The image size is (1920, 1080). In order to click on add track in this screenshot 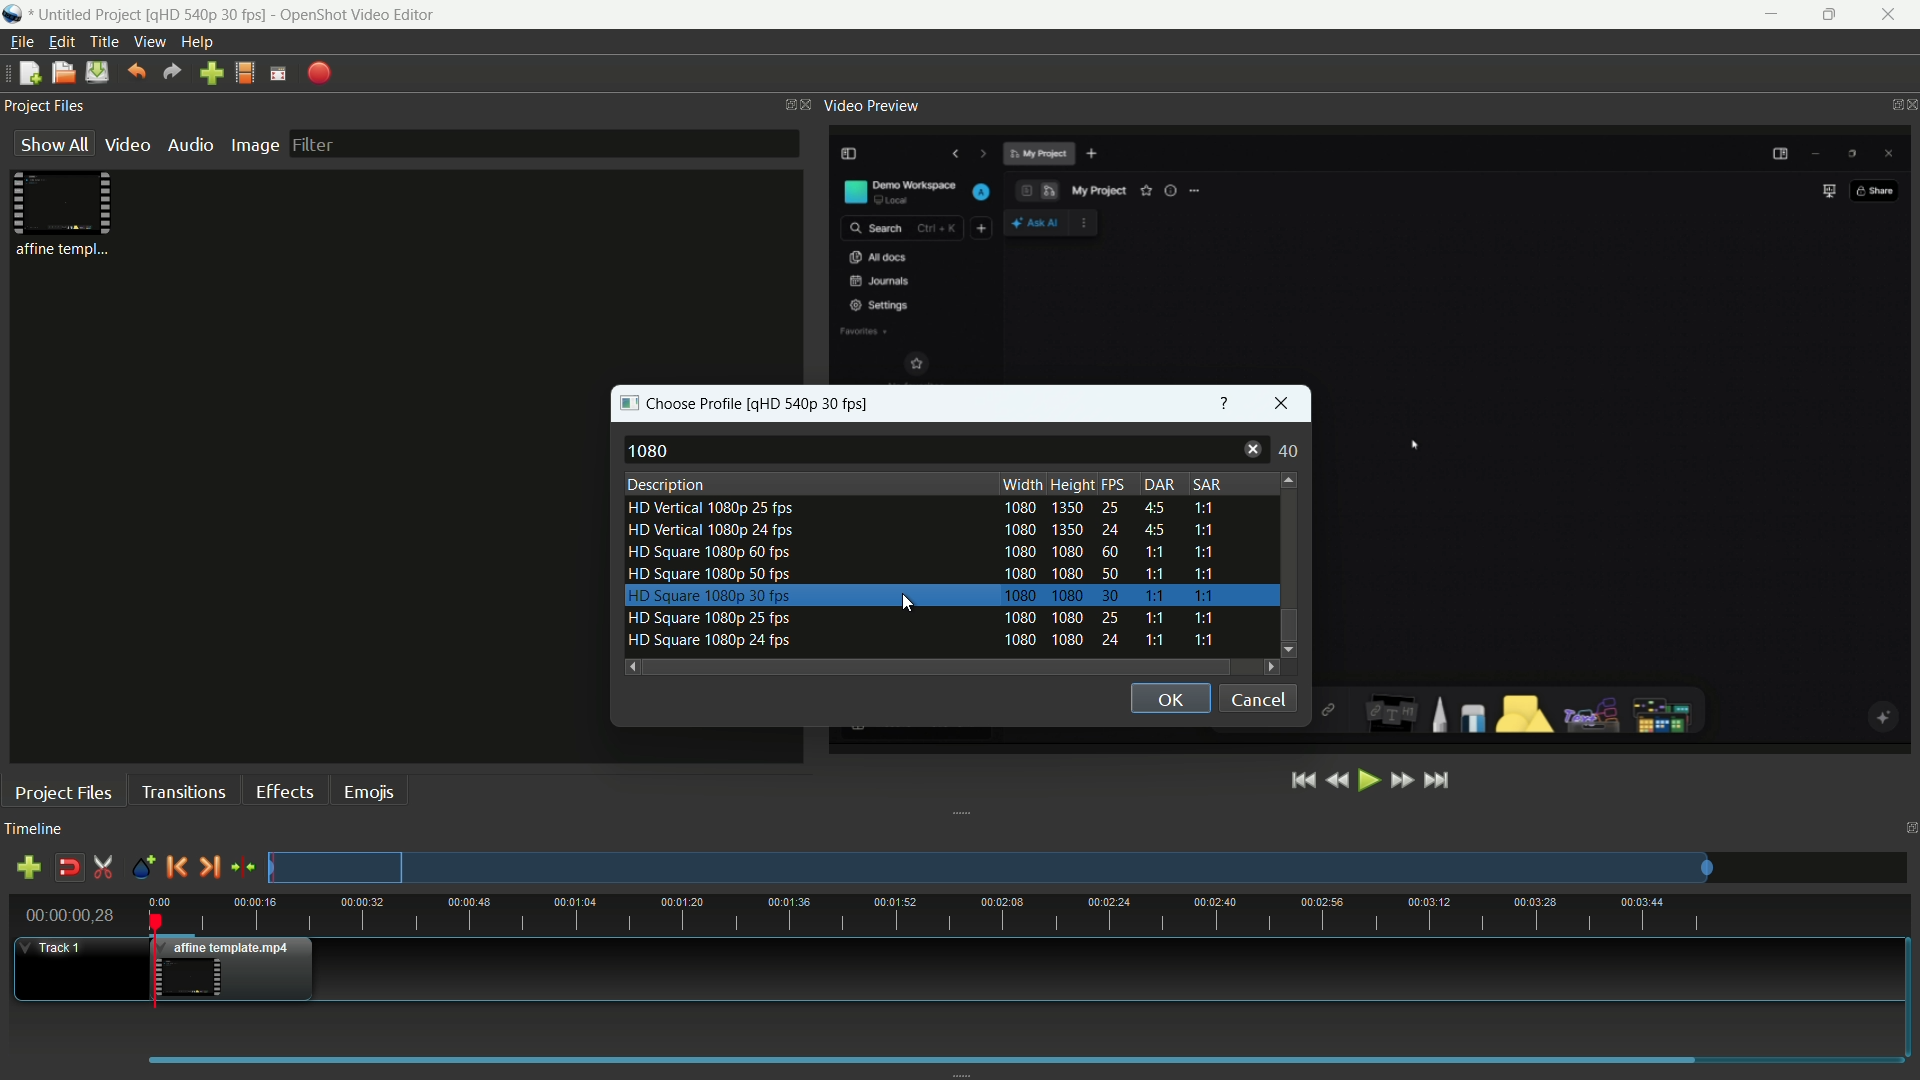, I will do `click(32, 867)`.